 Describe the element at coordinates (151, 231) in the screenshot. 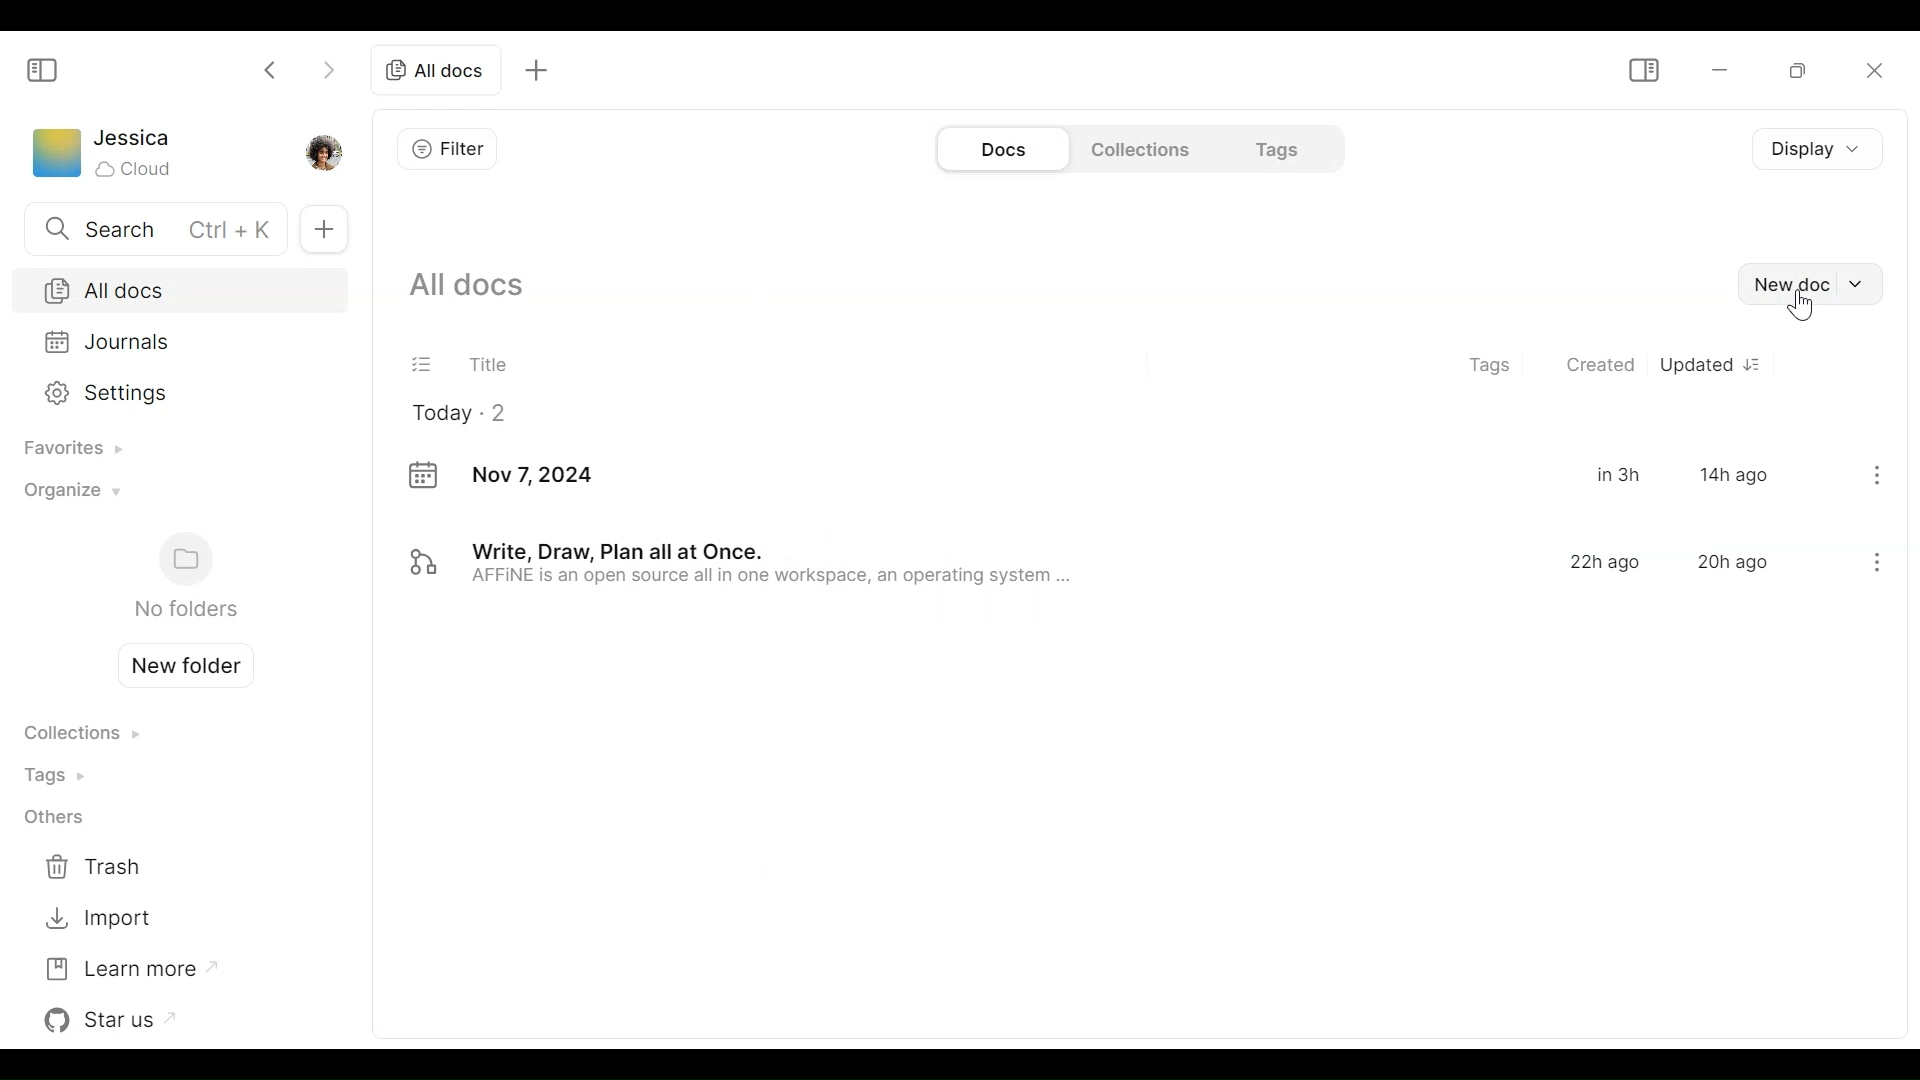

I see `Search` at that location.